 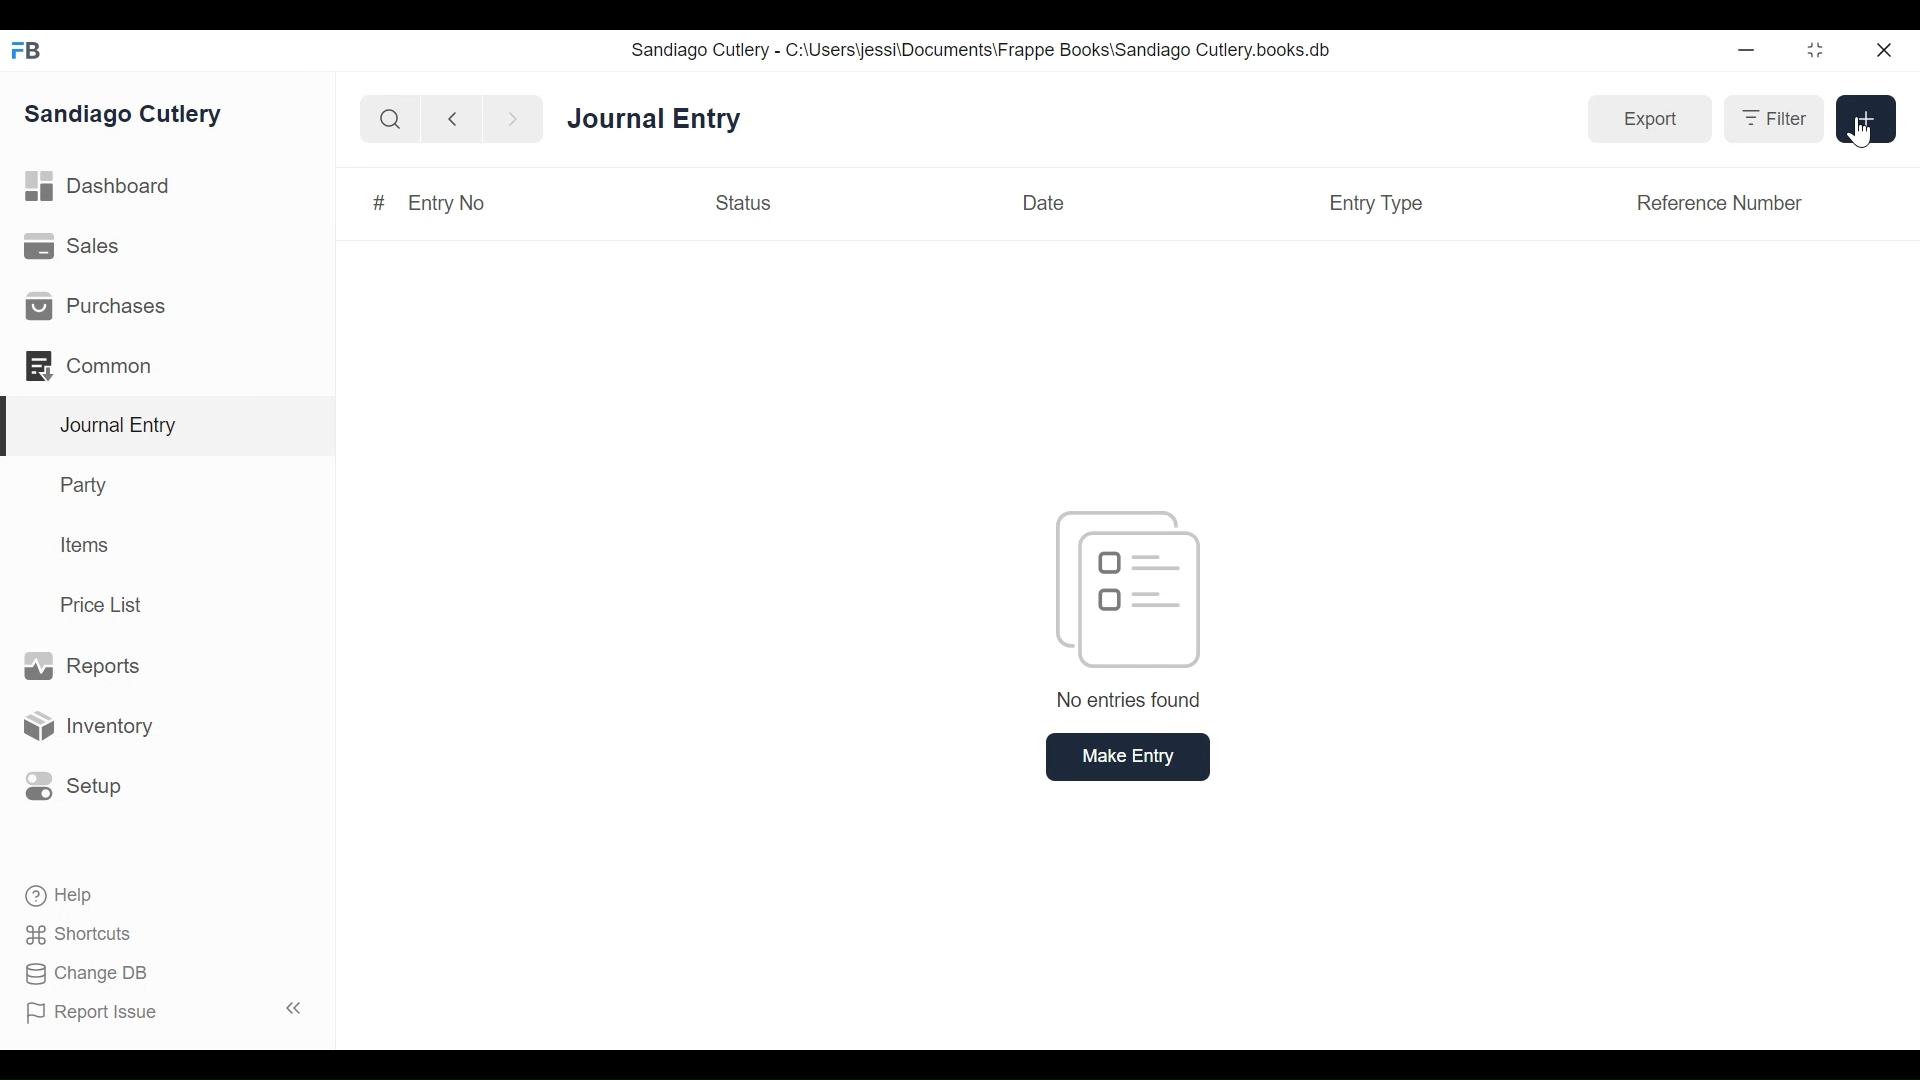 I want to click on +, so click(x=1866, y=118).